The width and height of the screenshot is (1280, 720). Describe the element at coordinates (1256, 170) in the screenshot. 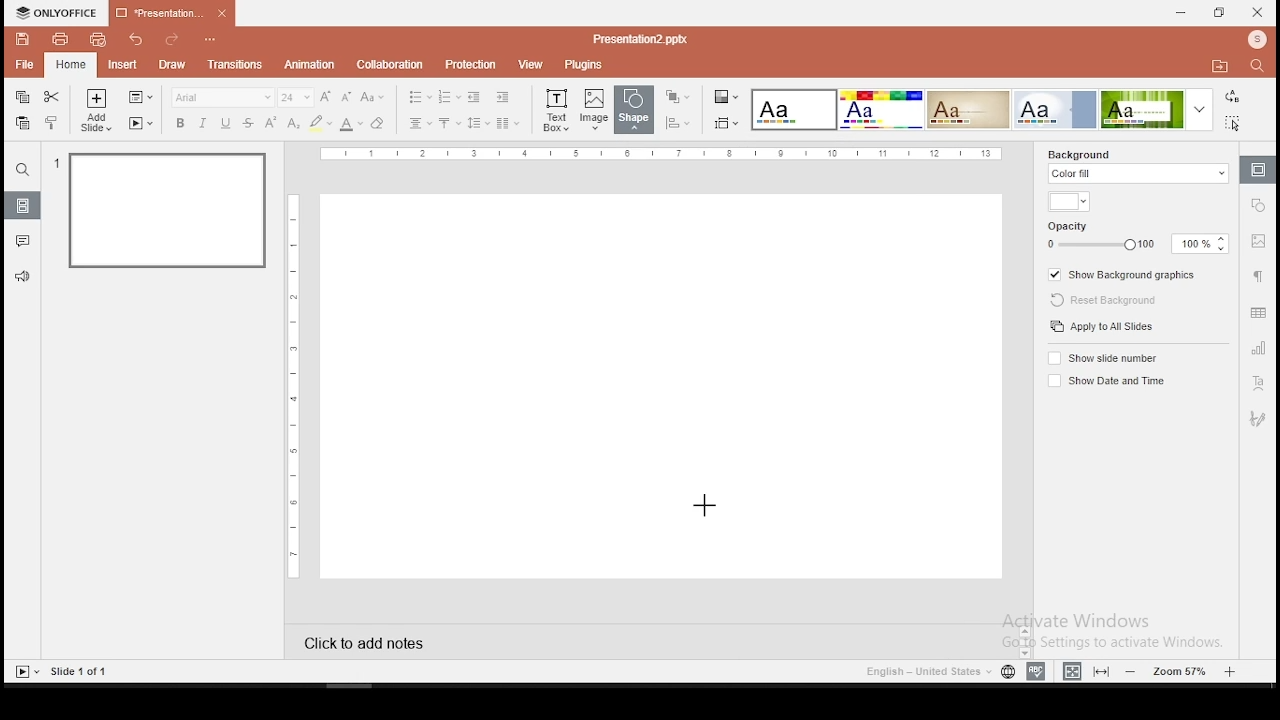

I see `slide settings` at that location.